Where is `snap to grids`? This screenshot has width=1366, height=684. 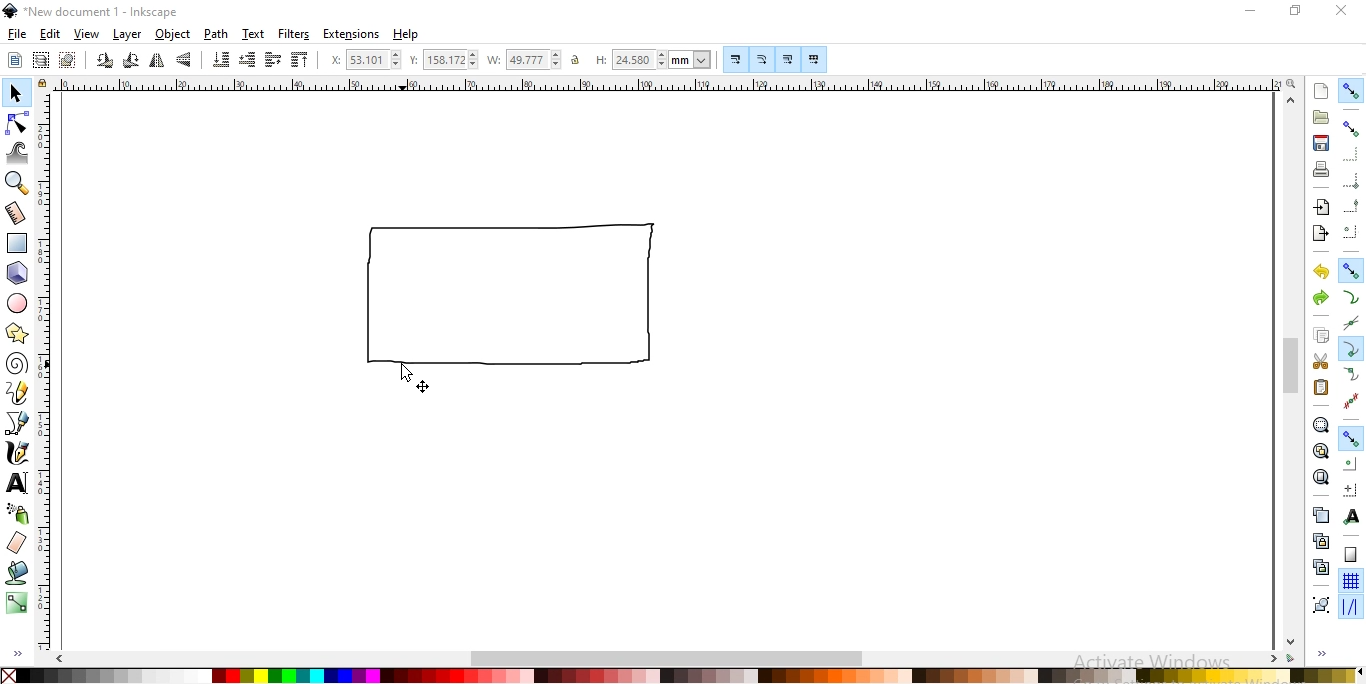 snap to grids is located at coordinates (1351, 580).